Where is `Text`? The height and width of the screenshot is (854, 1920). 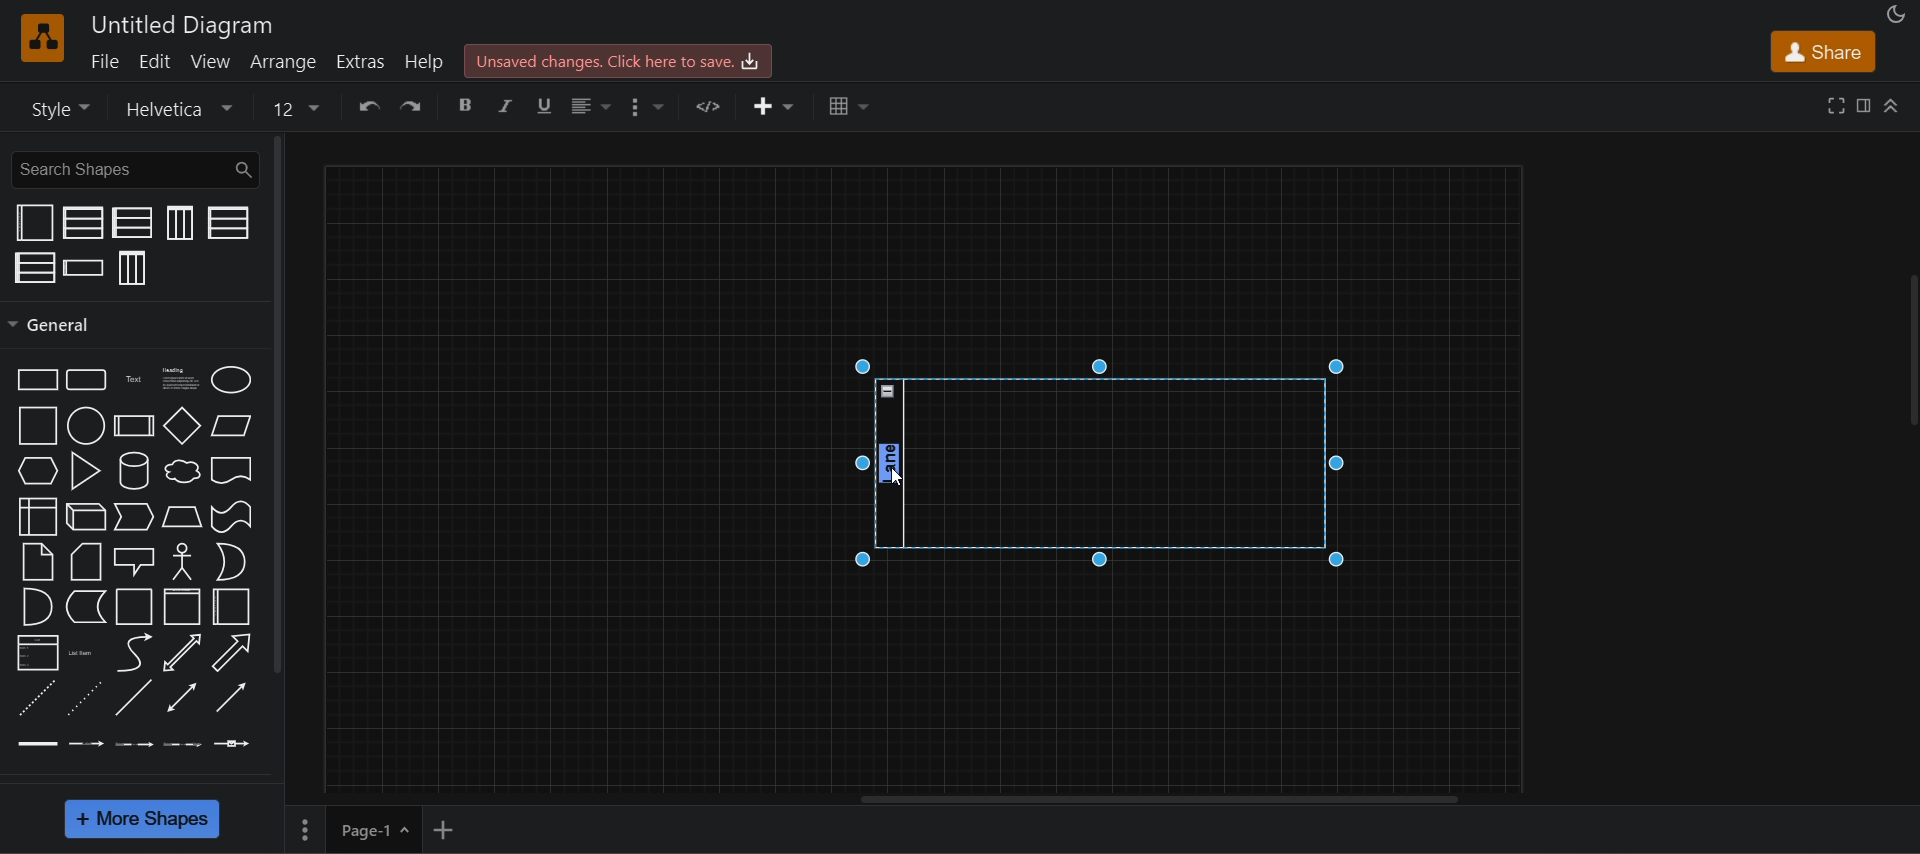
Text is located at coordinates (132, 379).